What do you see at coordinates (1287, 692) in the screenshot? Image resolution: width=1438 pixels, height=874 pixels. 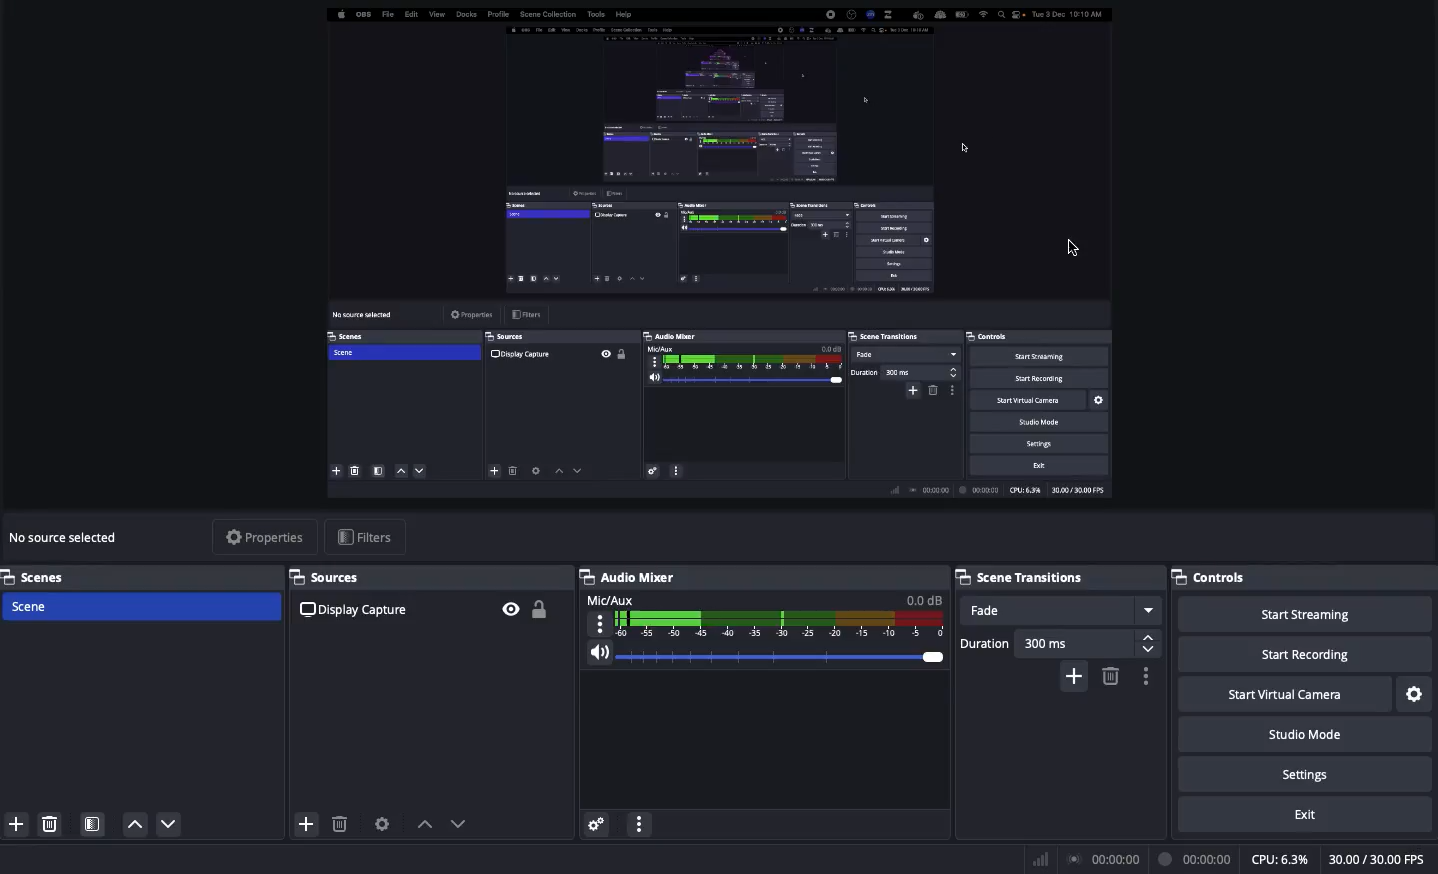 I see `Start virtual camera` at bounding box center [1287, 692].